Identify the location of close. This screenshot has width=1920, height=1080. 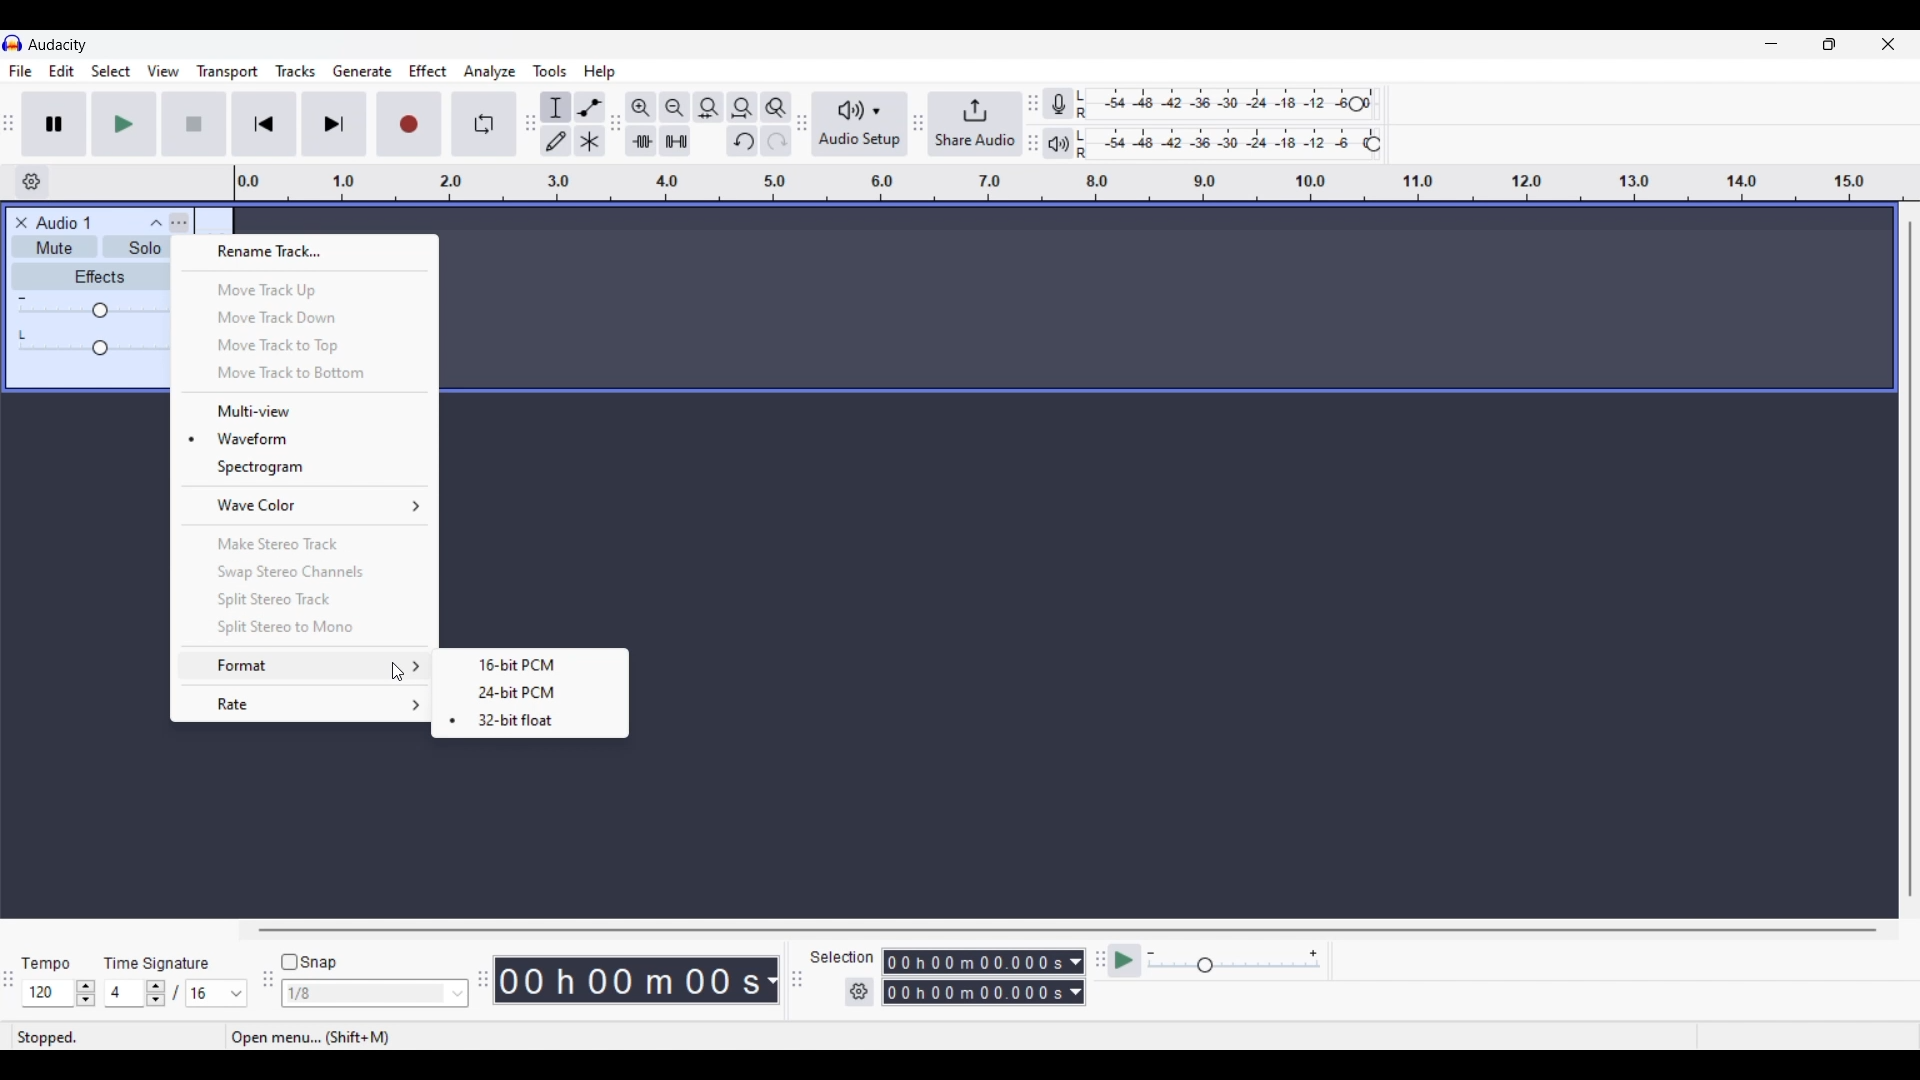
(19, 222).